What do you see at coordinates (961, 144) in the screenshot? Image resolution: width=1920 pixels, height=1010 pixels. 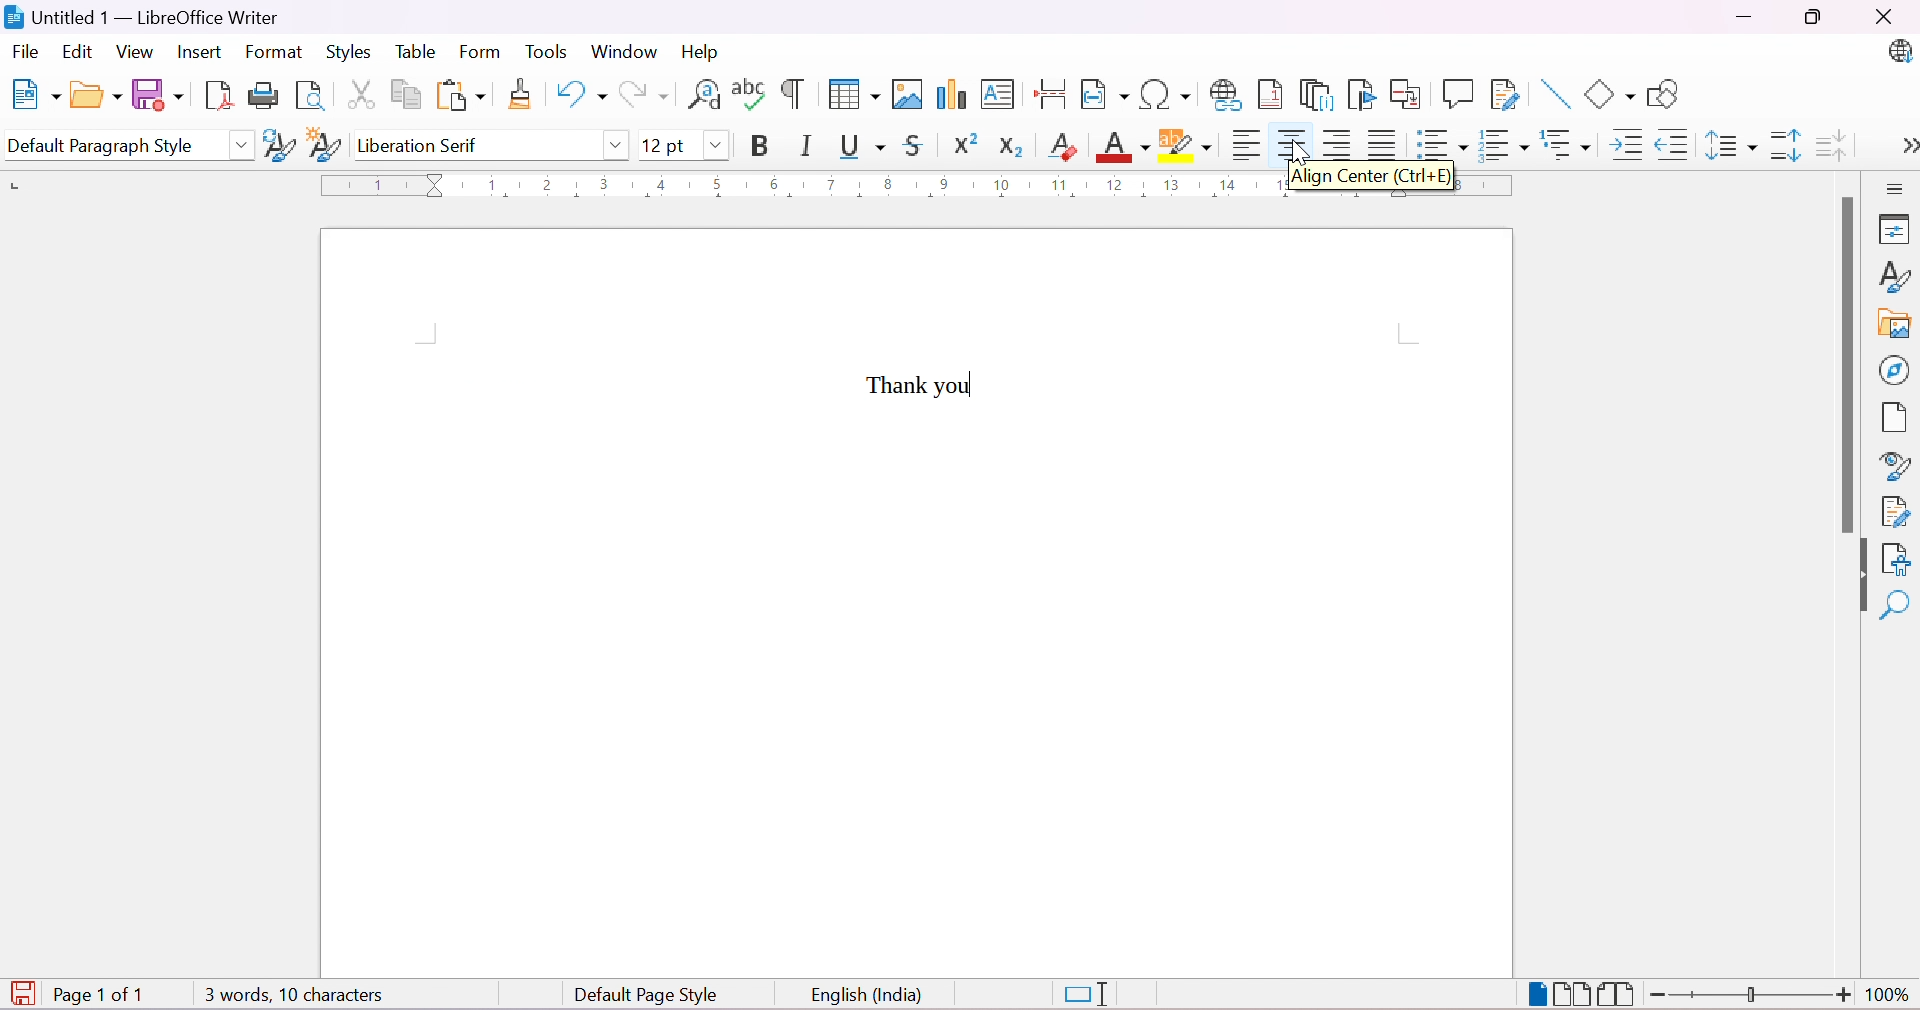 I see `Superscript` at bounding box center [961, 144].